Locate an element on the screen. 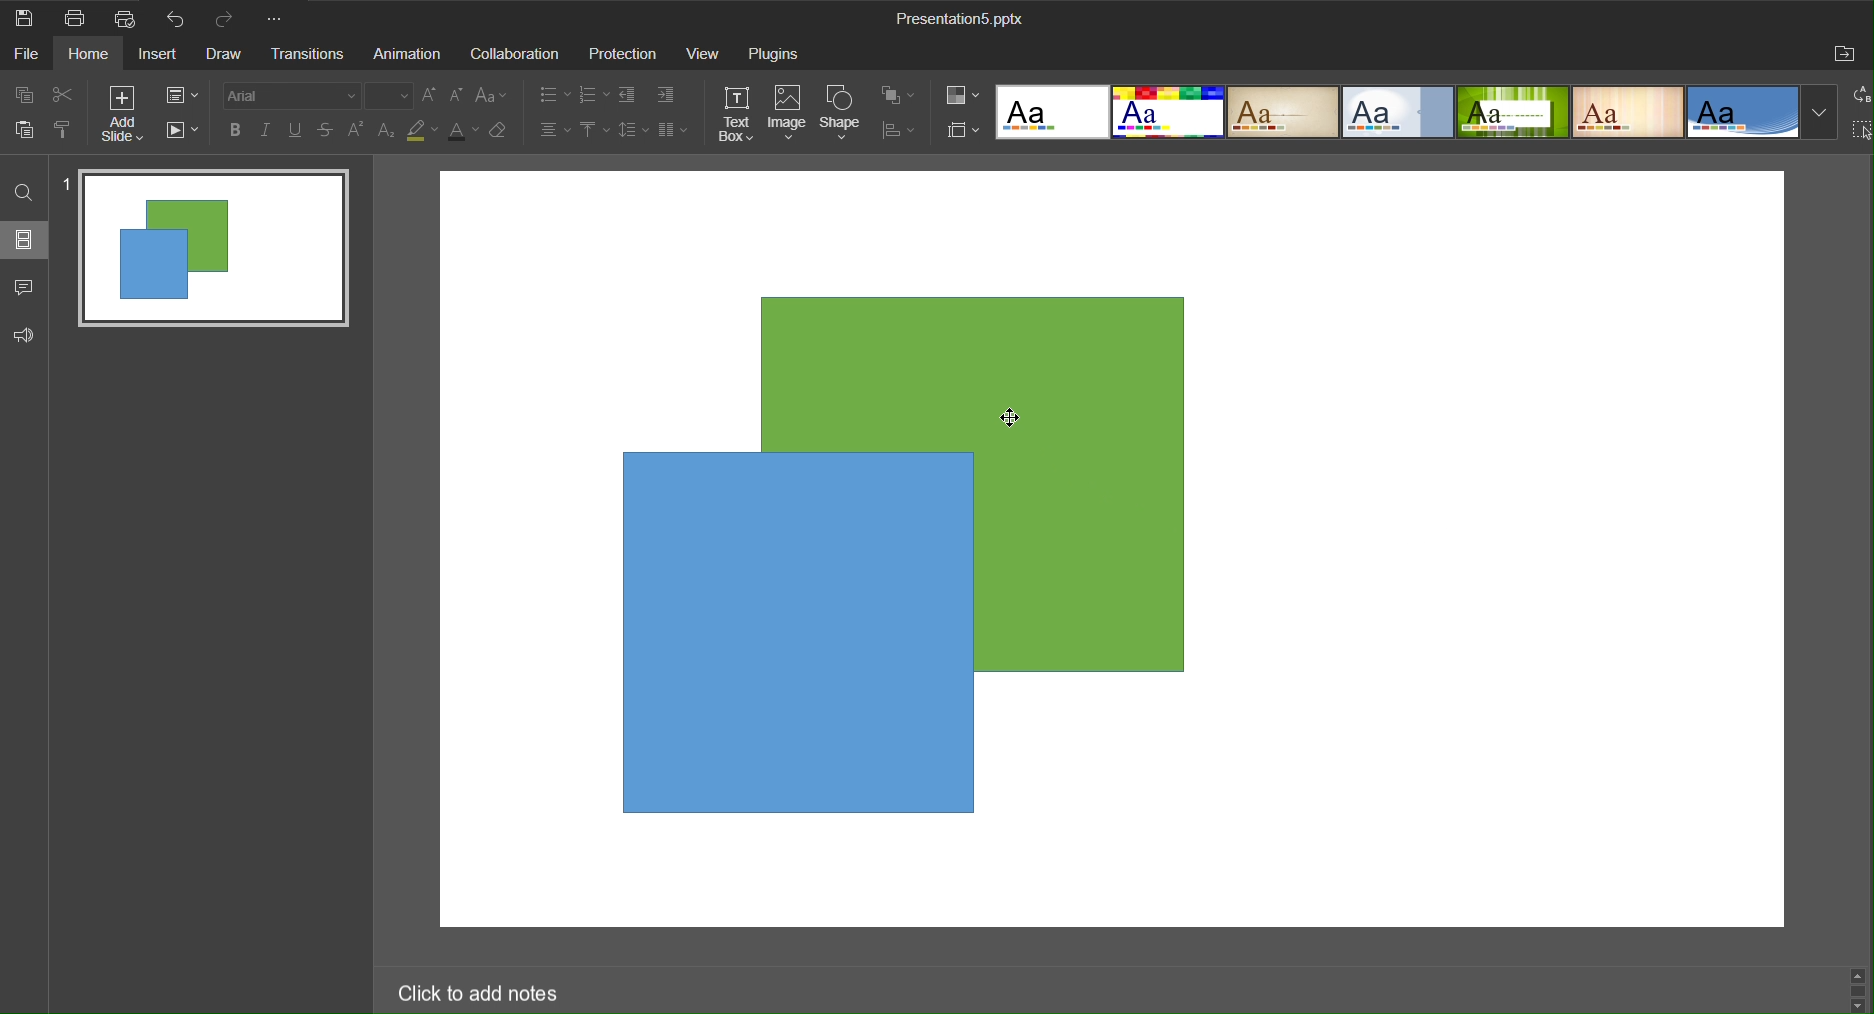  Quick Print is located at coordinates (133, 17).